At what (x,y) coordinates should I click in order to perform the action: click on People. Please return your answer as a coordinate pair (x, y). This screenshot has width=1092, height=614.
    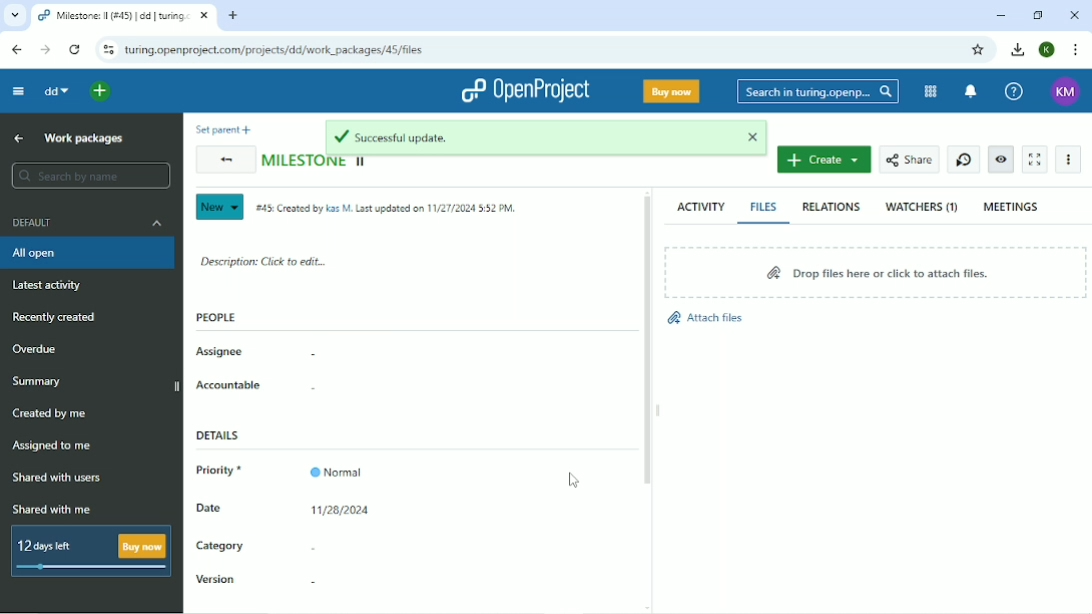
    Looking at the image, I should click on (217, 317).